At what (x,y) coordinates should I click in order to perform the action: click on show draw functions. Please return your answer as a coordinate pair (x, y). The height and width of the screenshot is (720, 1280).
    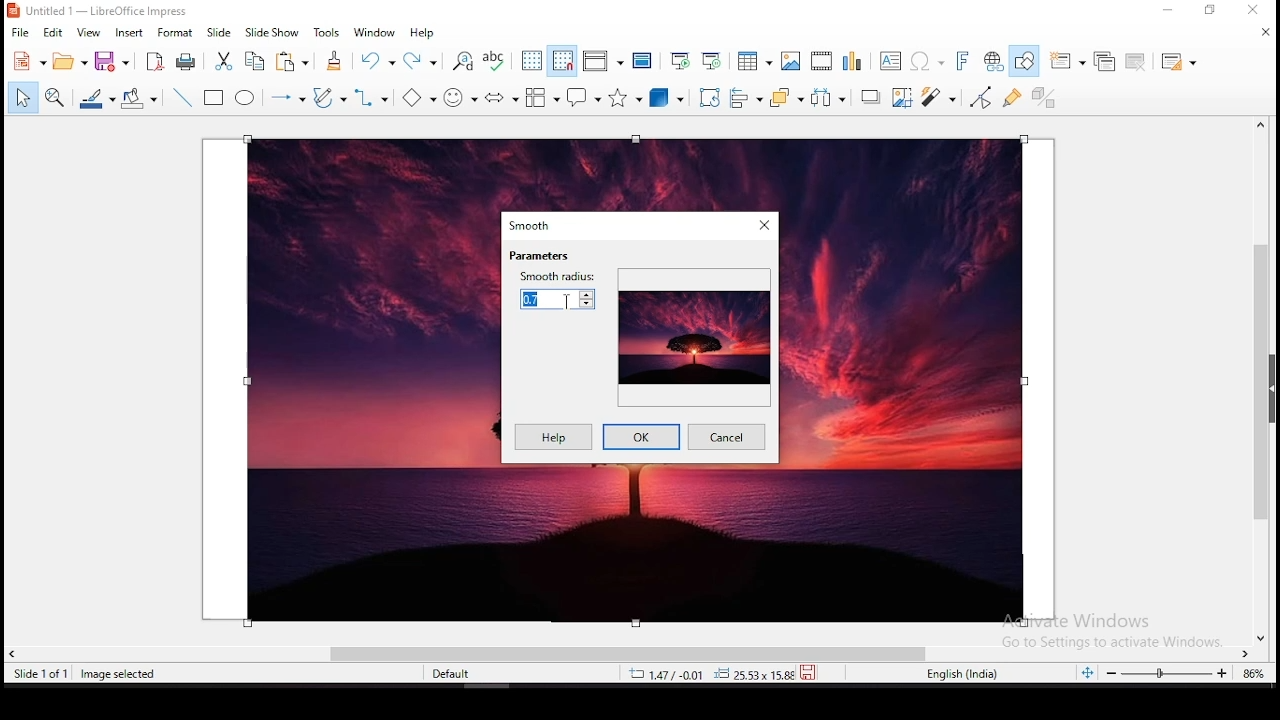
    Looking at the image, I should click on (1028, 60).